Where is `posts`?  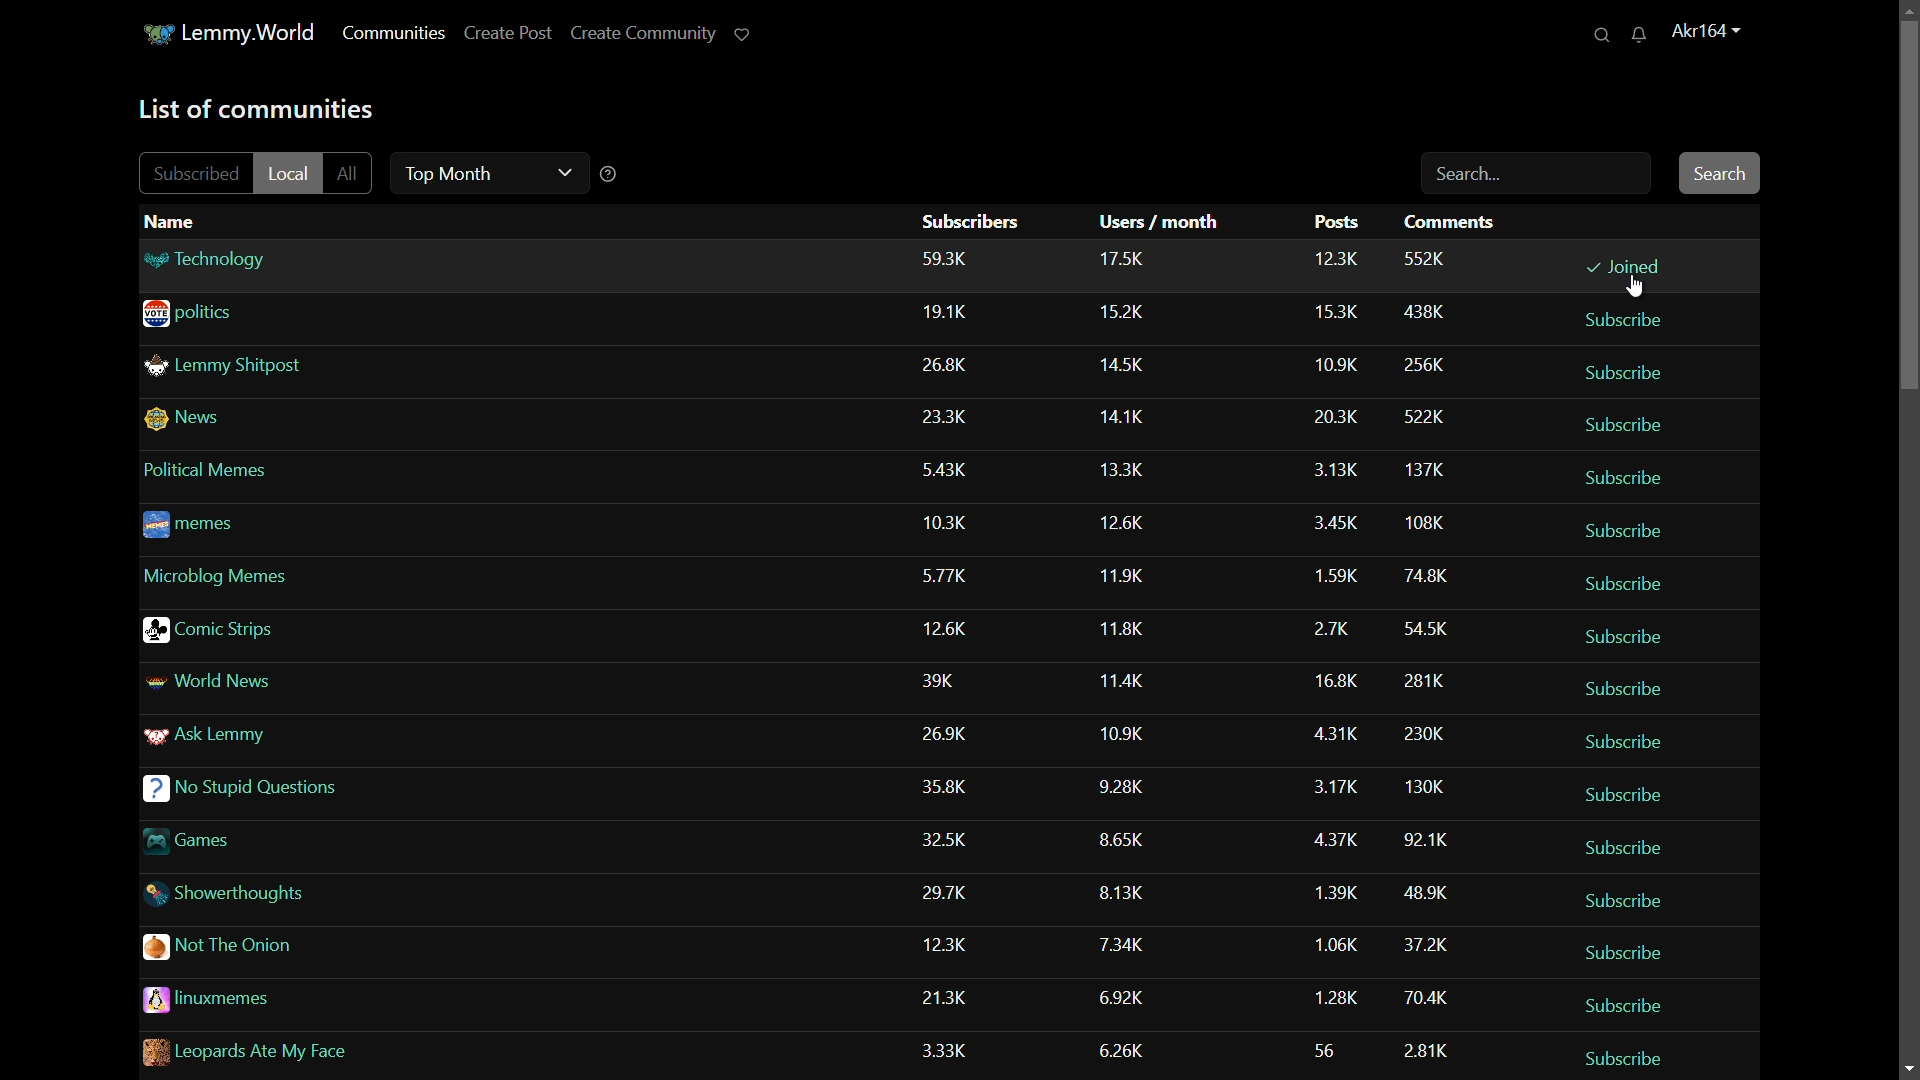 posts is located at coordinates (1334, 675).